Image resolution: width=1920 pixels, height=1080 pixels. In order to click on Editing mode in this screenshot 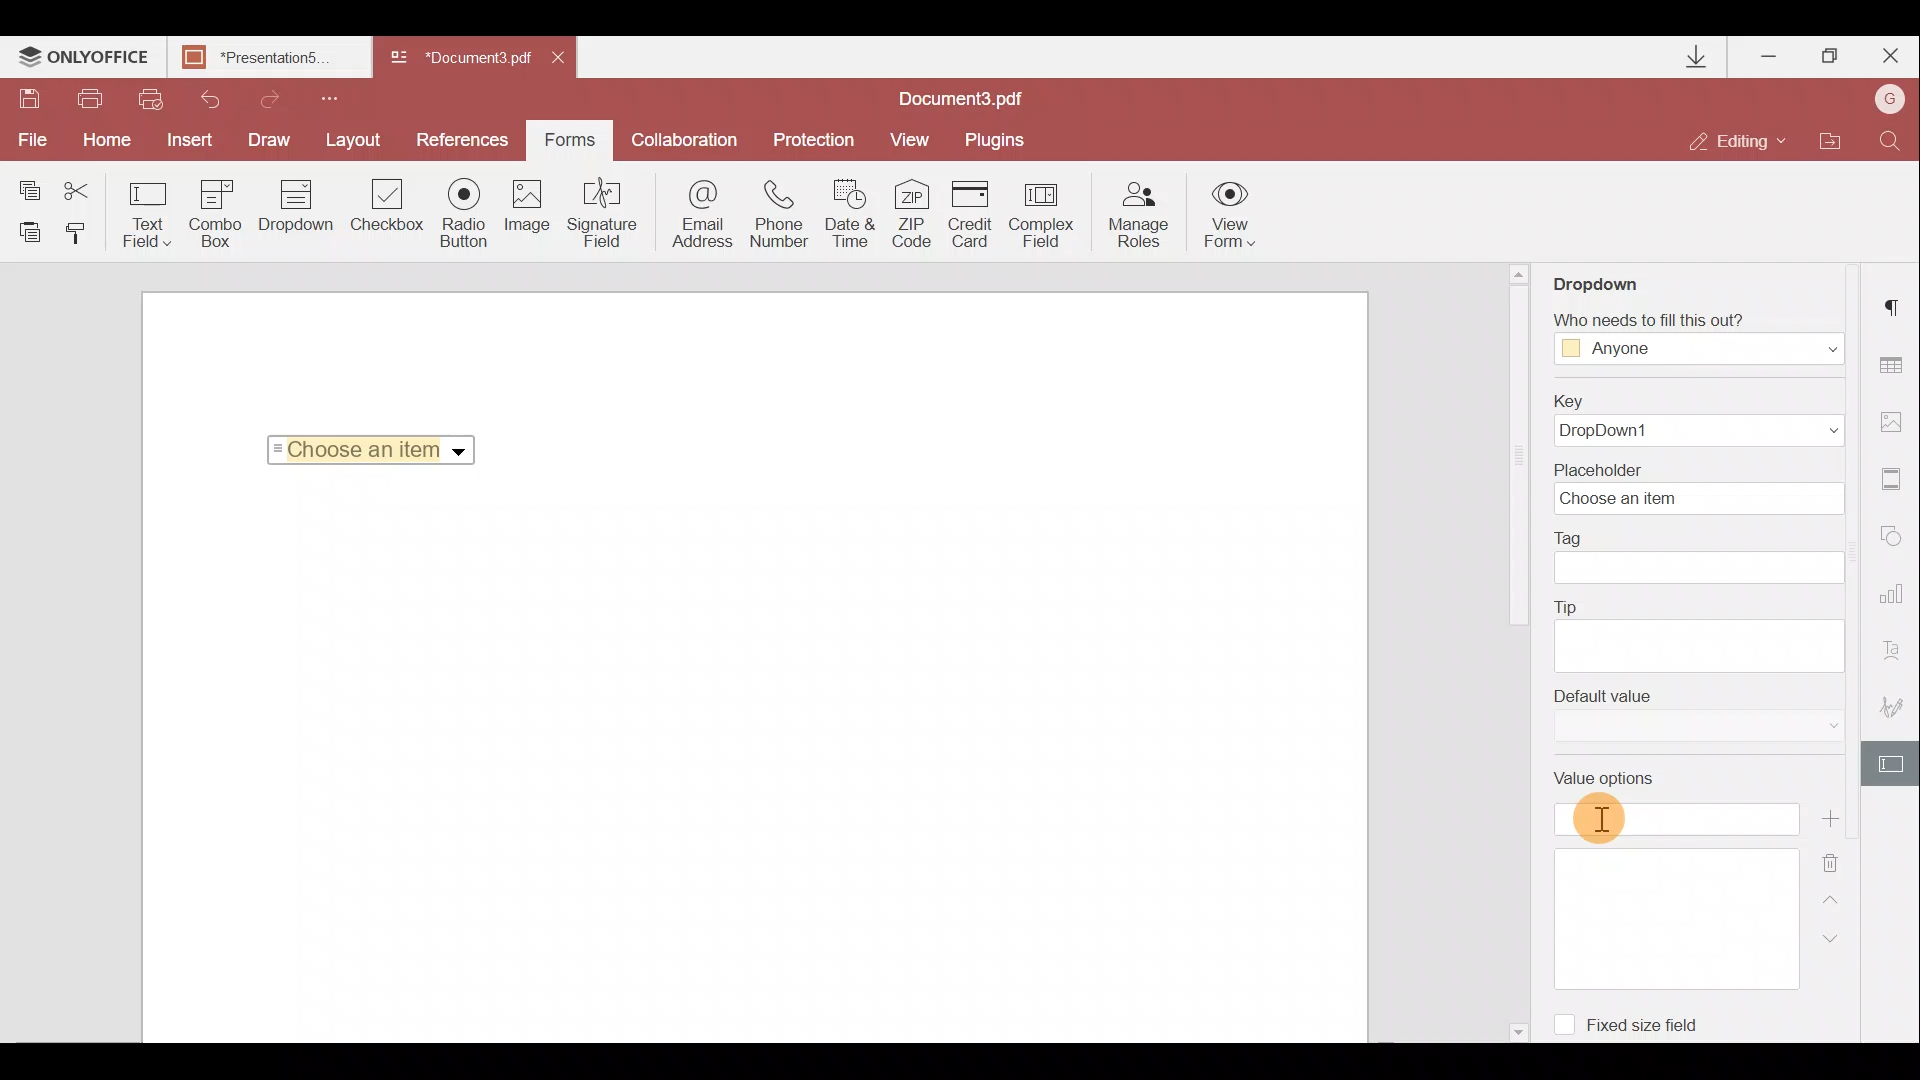, I will do `click(1738, 140)`.